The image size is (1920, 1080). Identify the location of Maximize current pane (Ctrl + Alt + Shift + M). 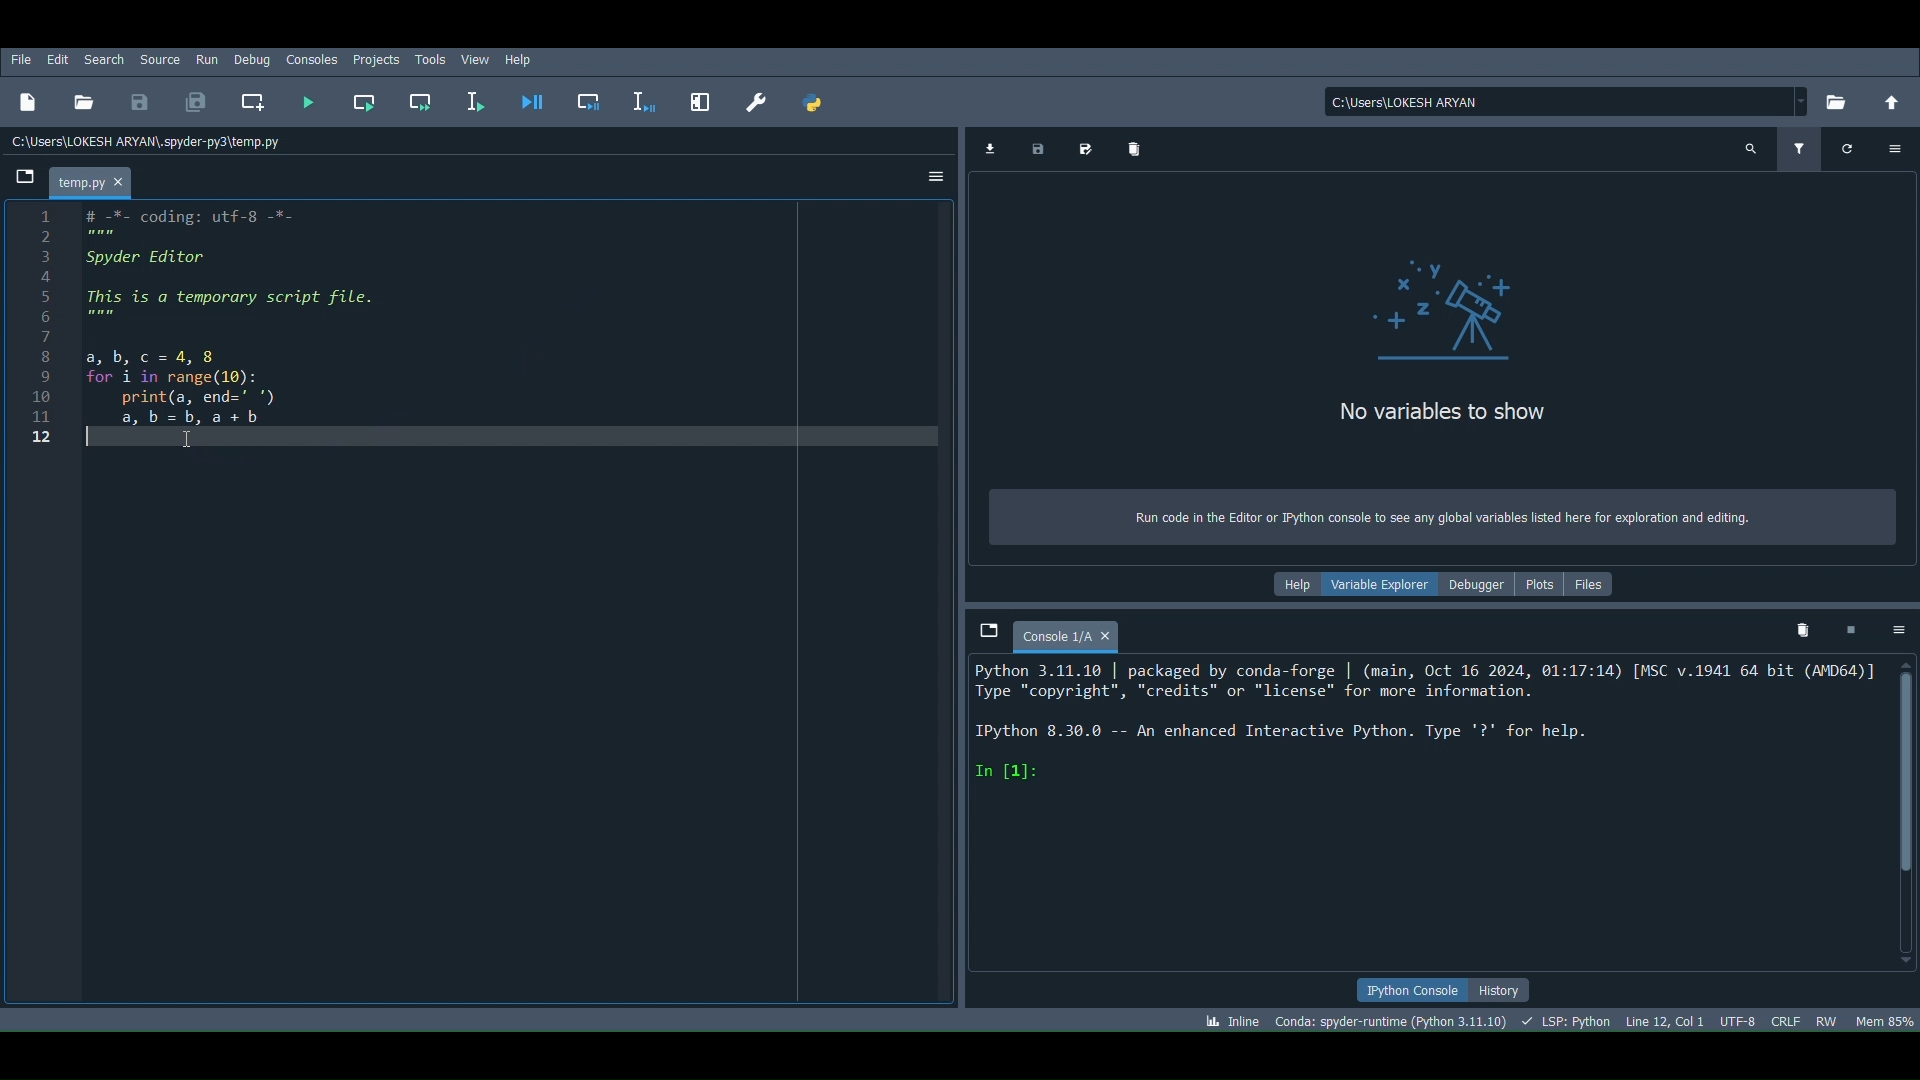
(702, 101).